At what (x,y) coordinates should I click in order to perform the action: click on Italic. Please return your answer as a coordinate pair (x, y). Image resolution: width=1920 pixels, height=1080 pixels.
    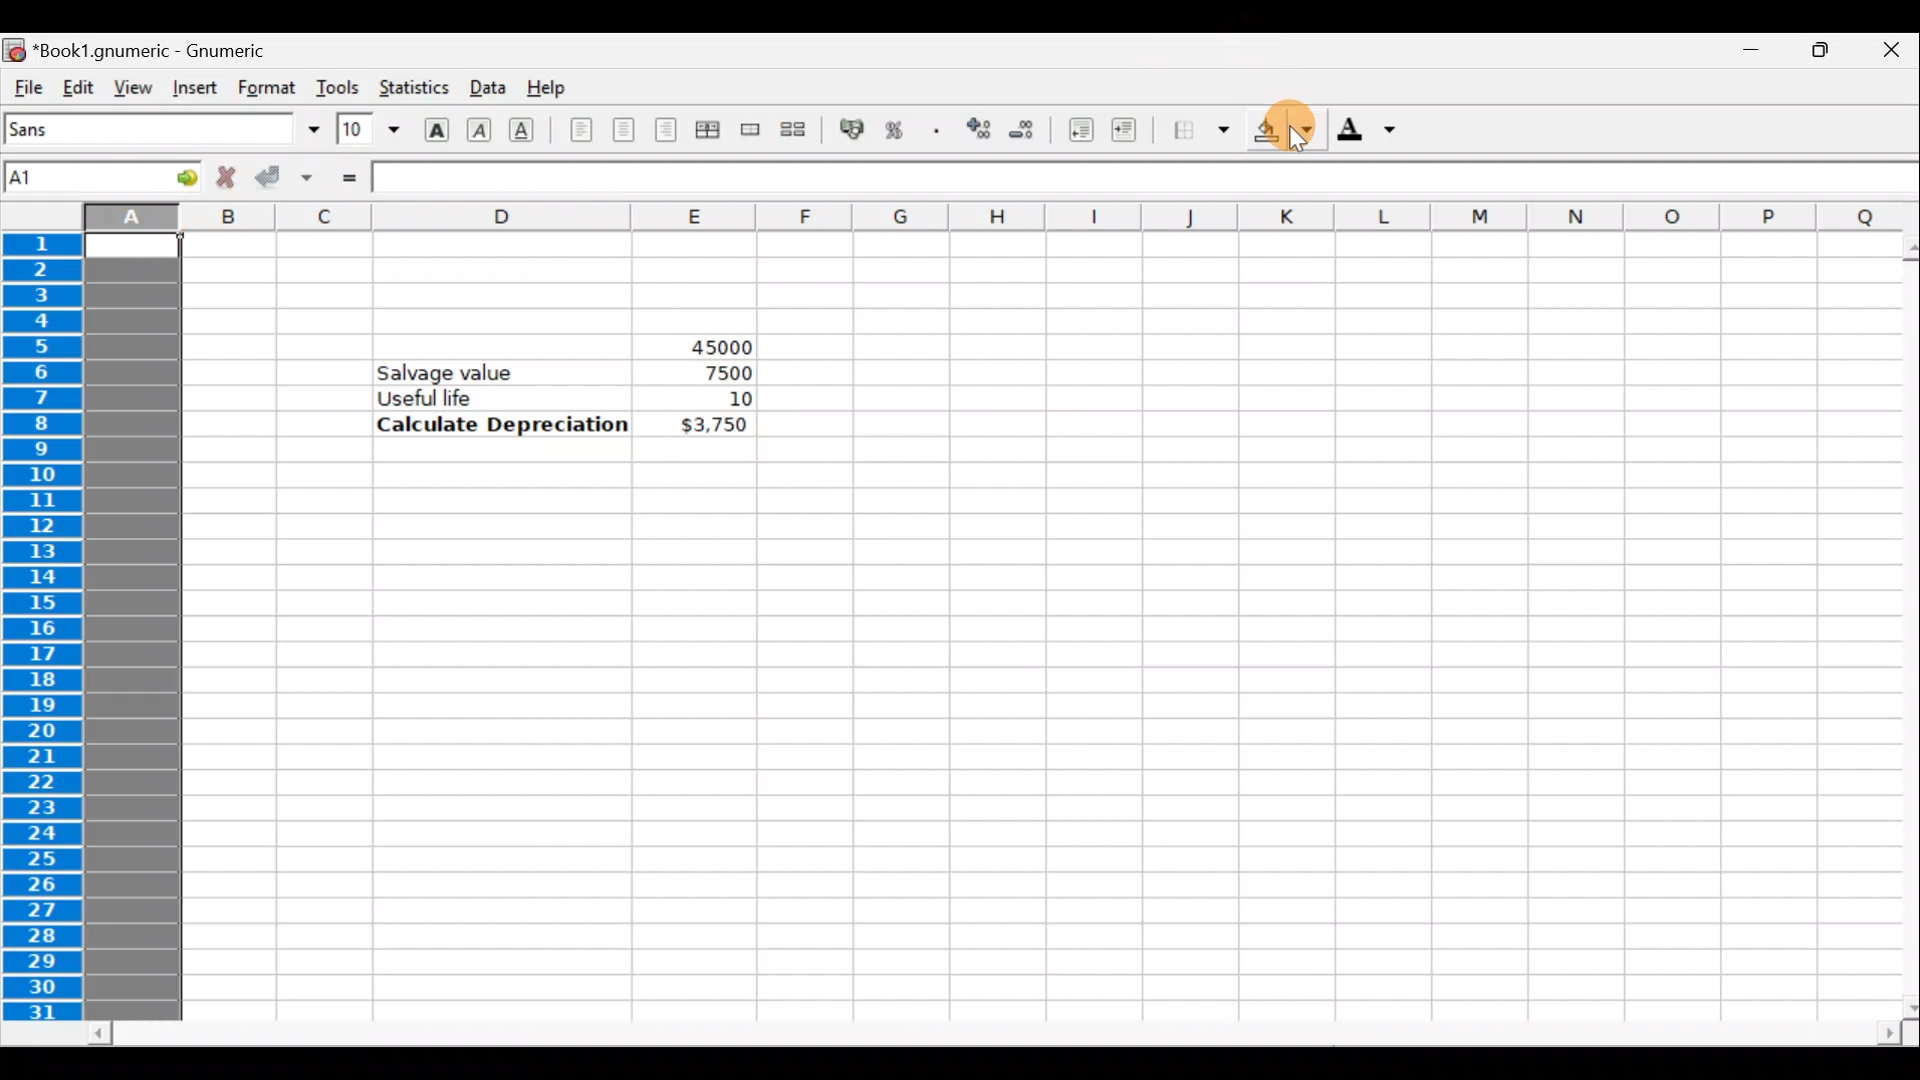
    Looking at the image, I should click on (482, 127).